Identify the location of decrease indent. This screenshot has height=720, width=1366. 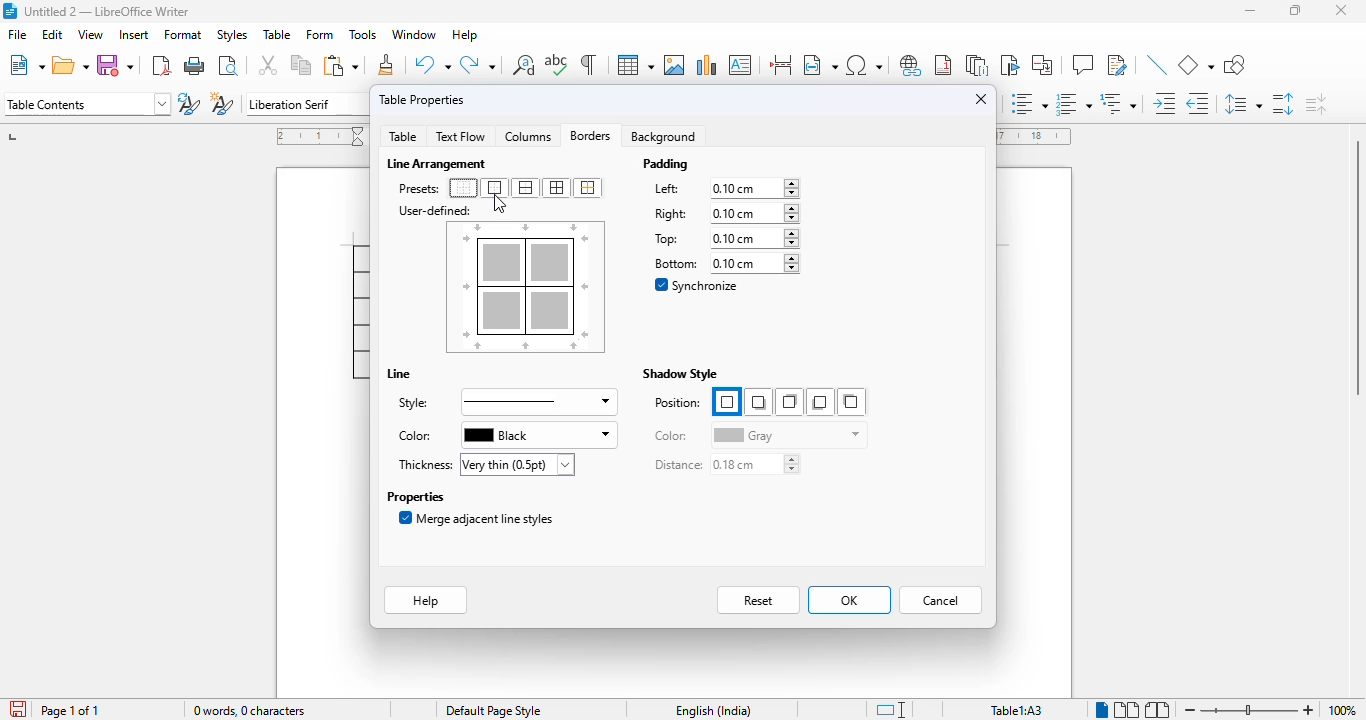
(1200, 103).